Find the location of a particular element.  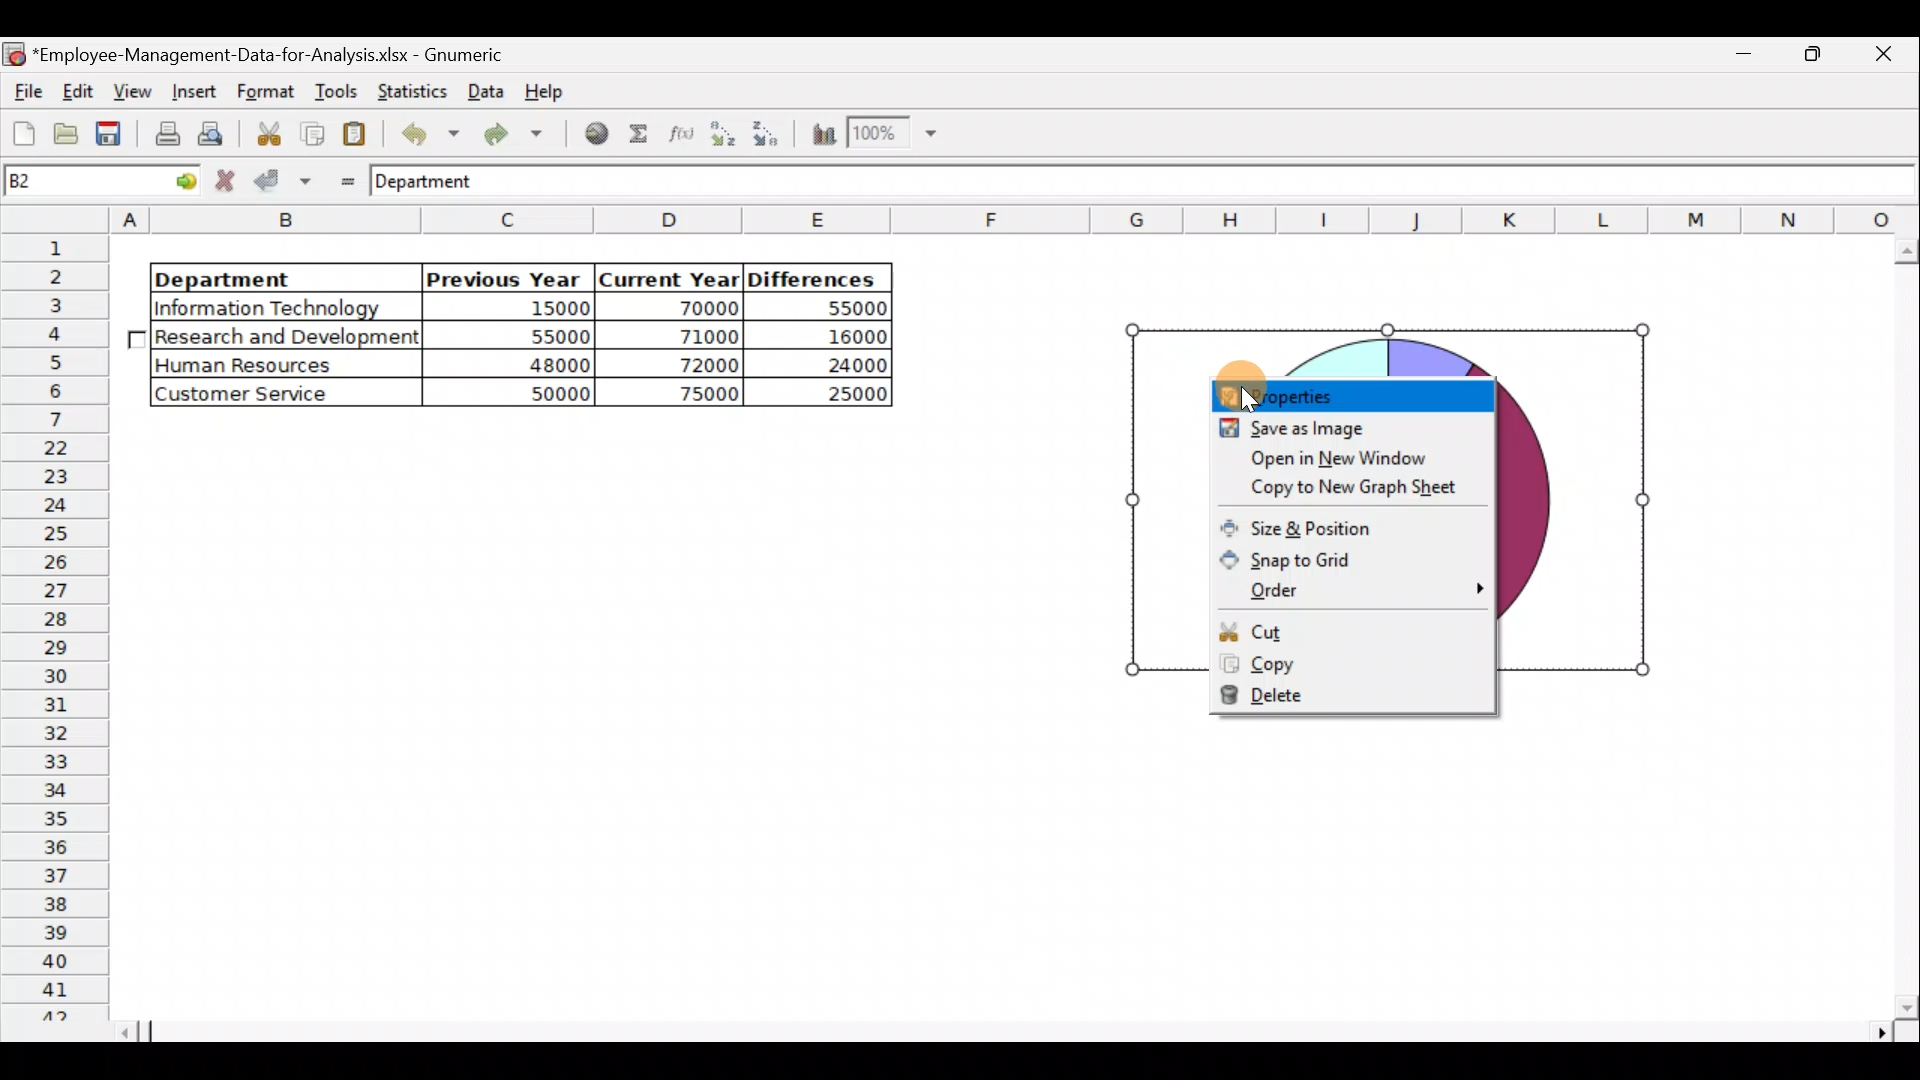

Minimize is located at coordinates (1814, 61).